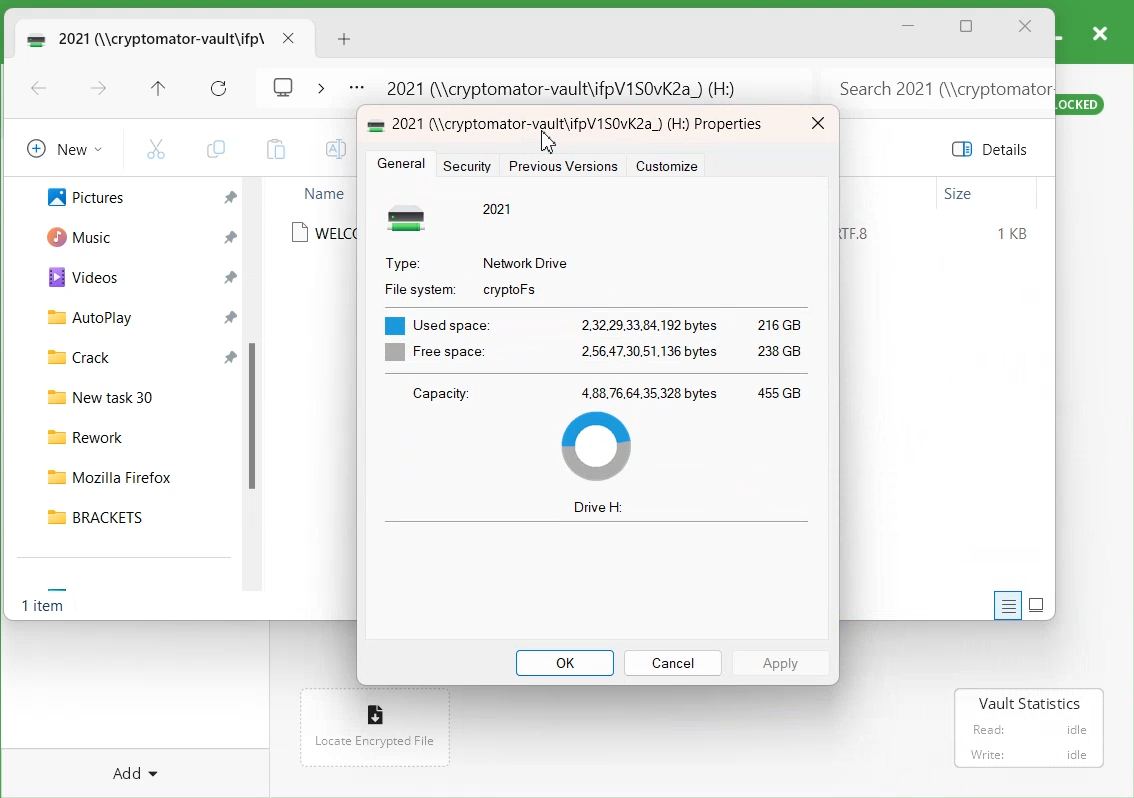  What do you see at coordinates (137, 770) in the screenshot?
I see `Add ` at bounding box center [137, 770].